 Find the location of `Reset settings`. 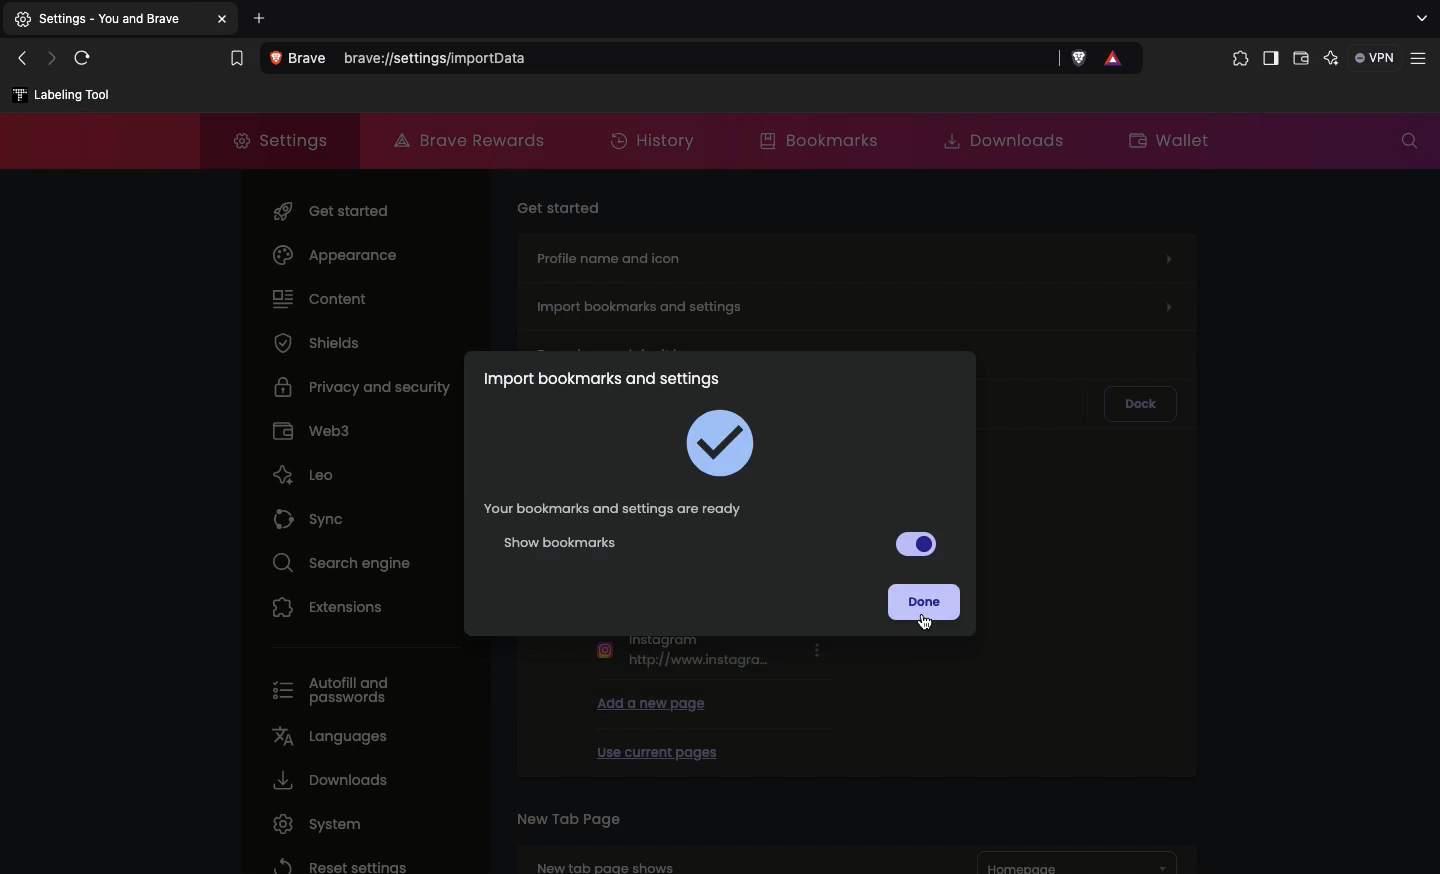

Reset settings is located at coordinates (337, 864).